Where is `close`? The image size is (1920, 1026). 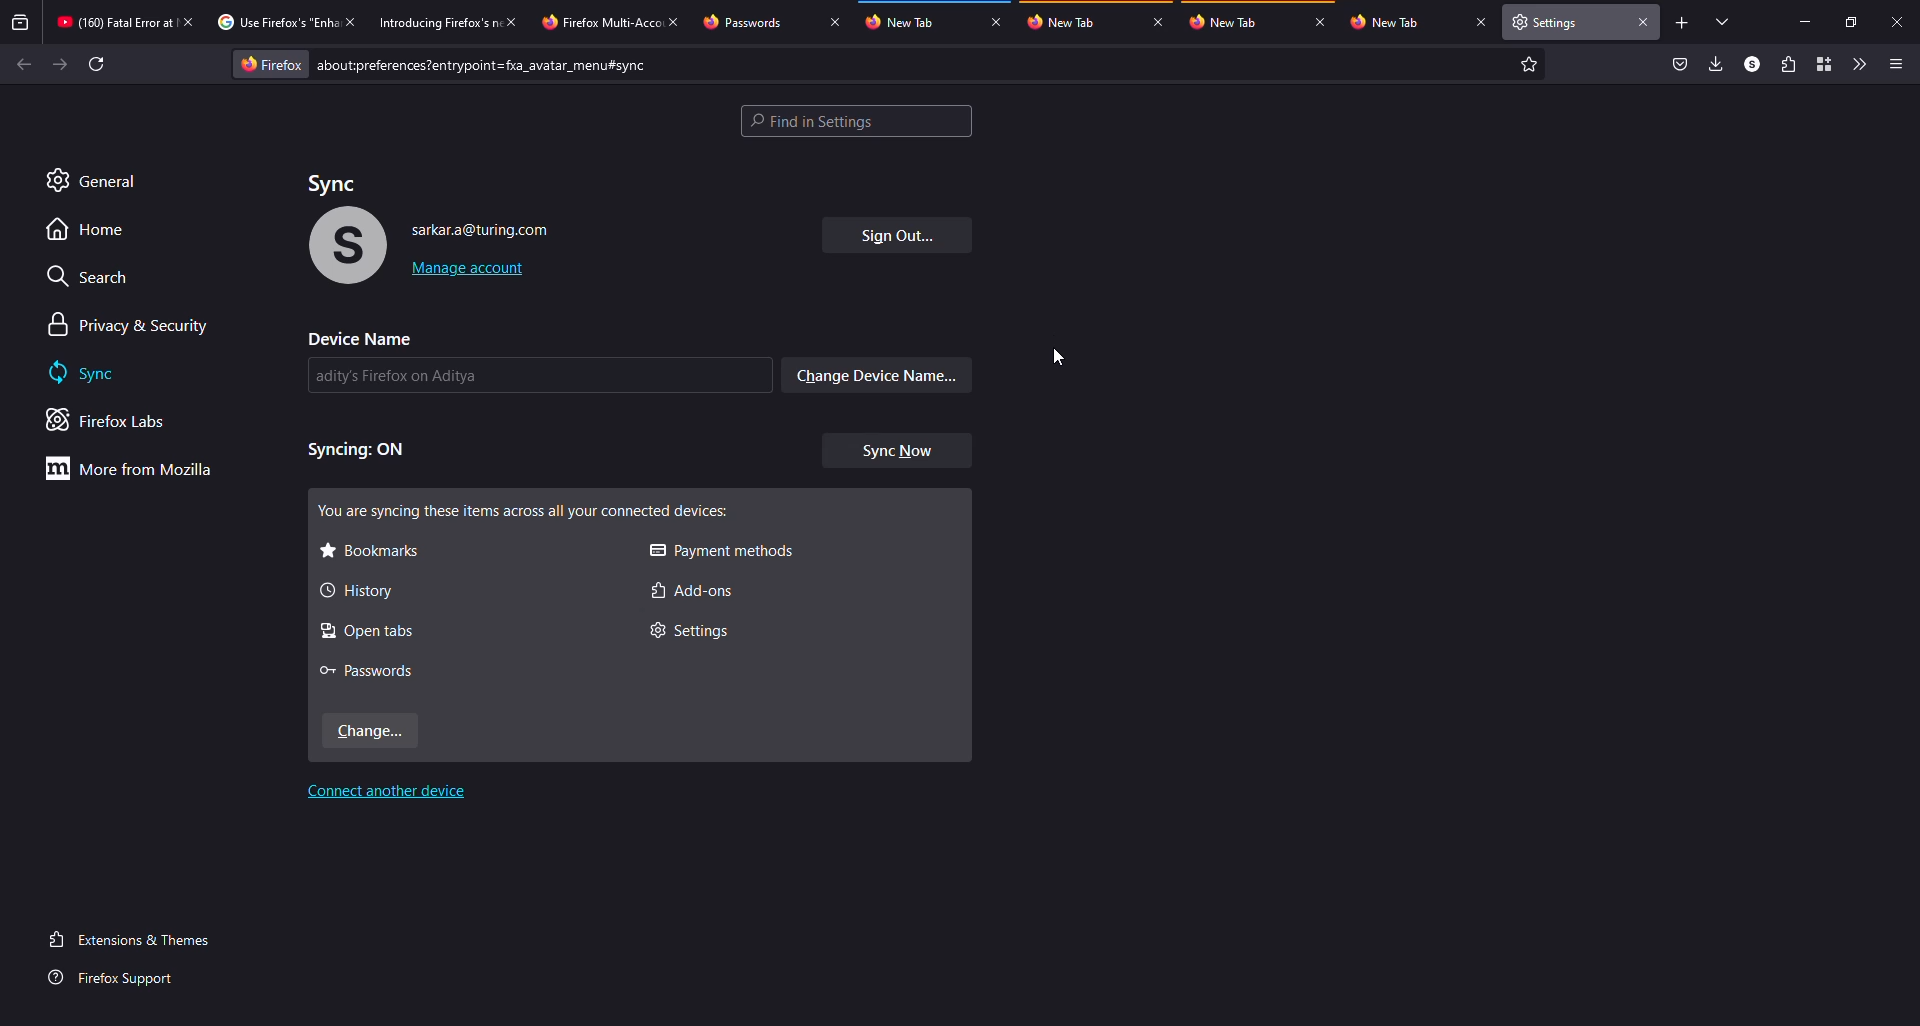
close is located at coordinates (1900, 19).